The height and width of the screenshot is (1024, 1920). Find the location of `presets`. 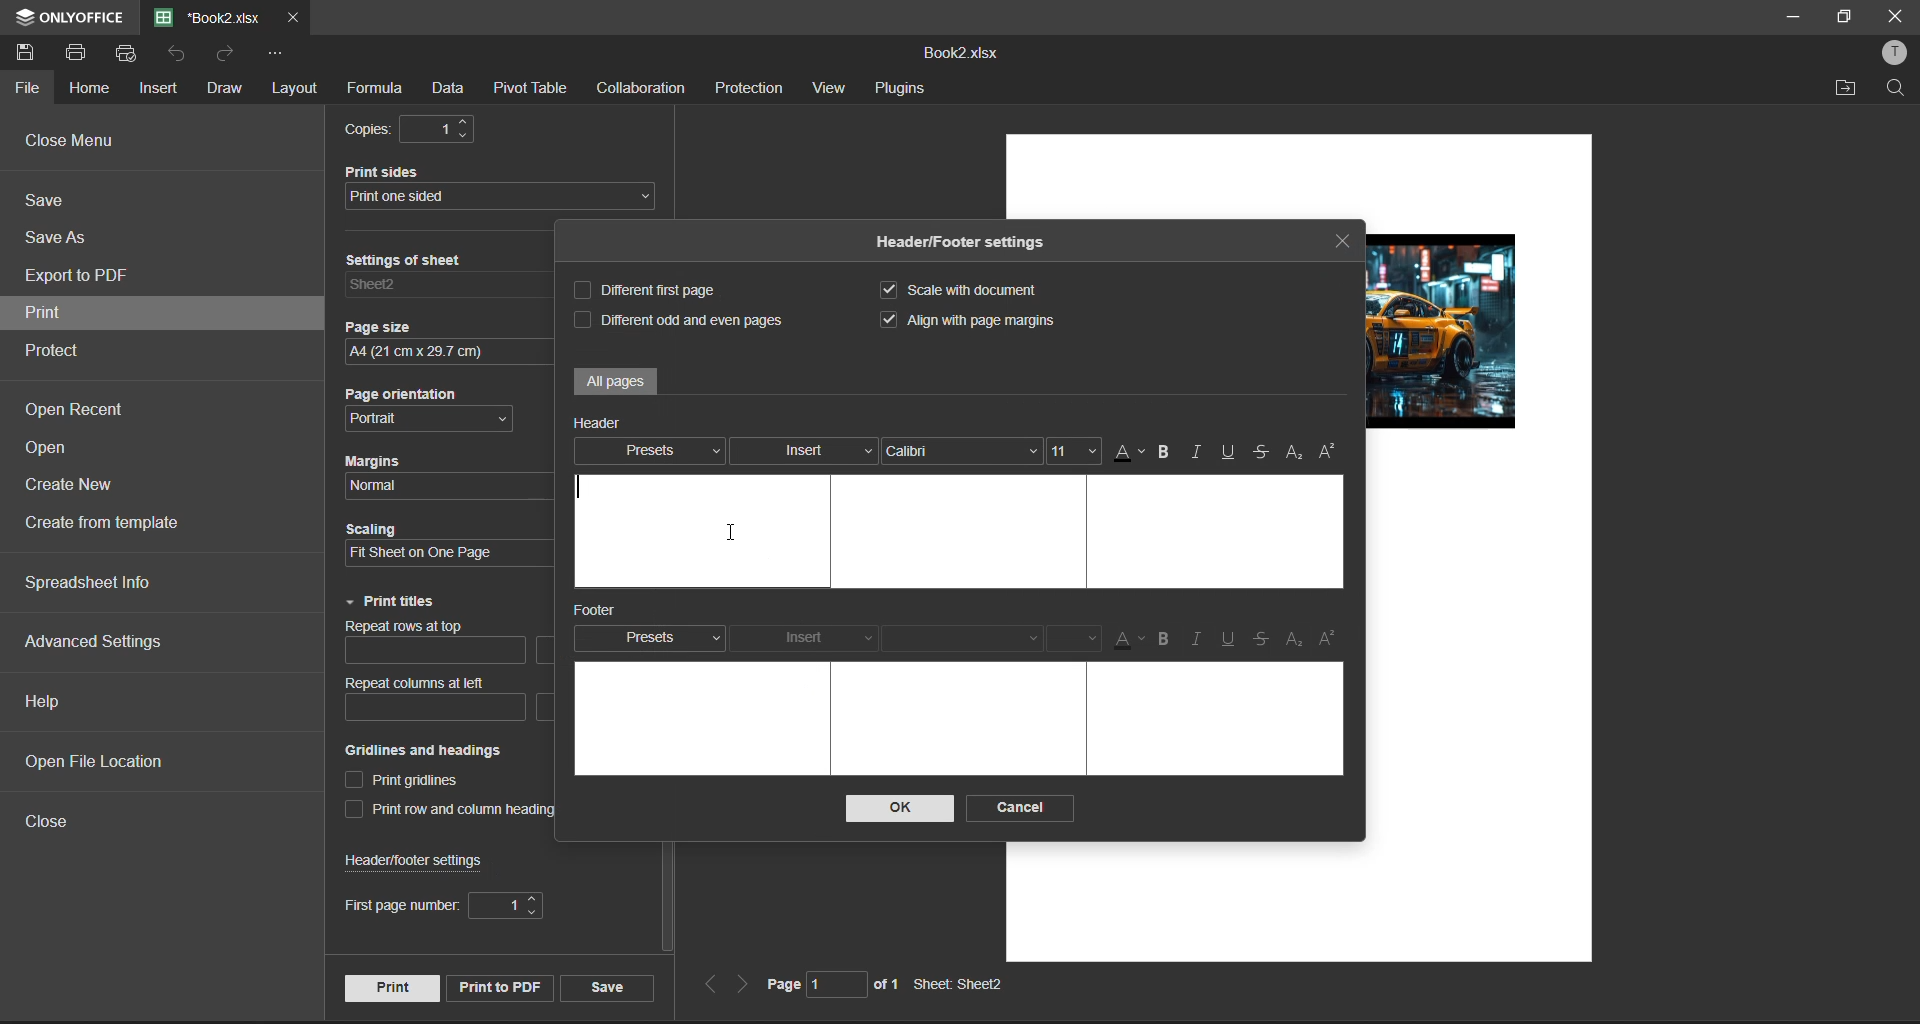

presets is located at coordinates (655, 451).